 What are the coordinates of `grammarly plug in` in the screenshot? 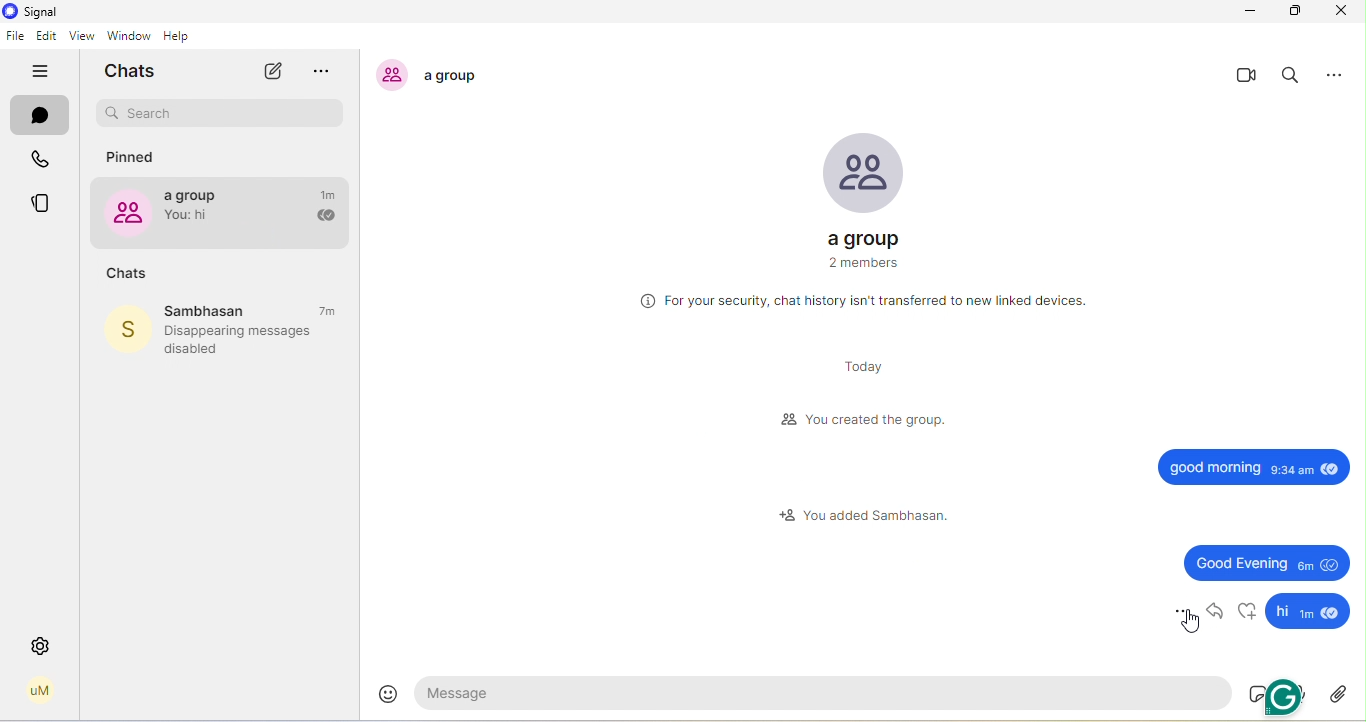 It's located at (1288, 695).